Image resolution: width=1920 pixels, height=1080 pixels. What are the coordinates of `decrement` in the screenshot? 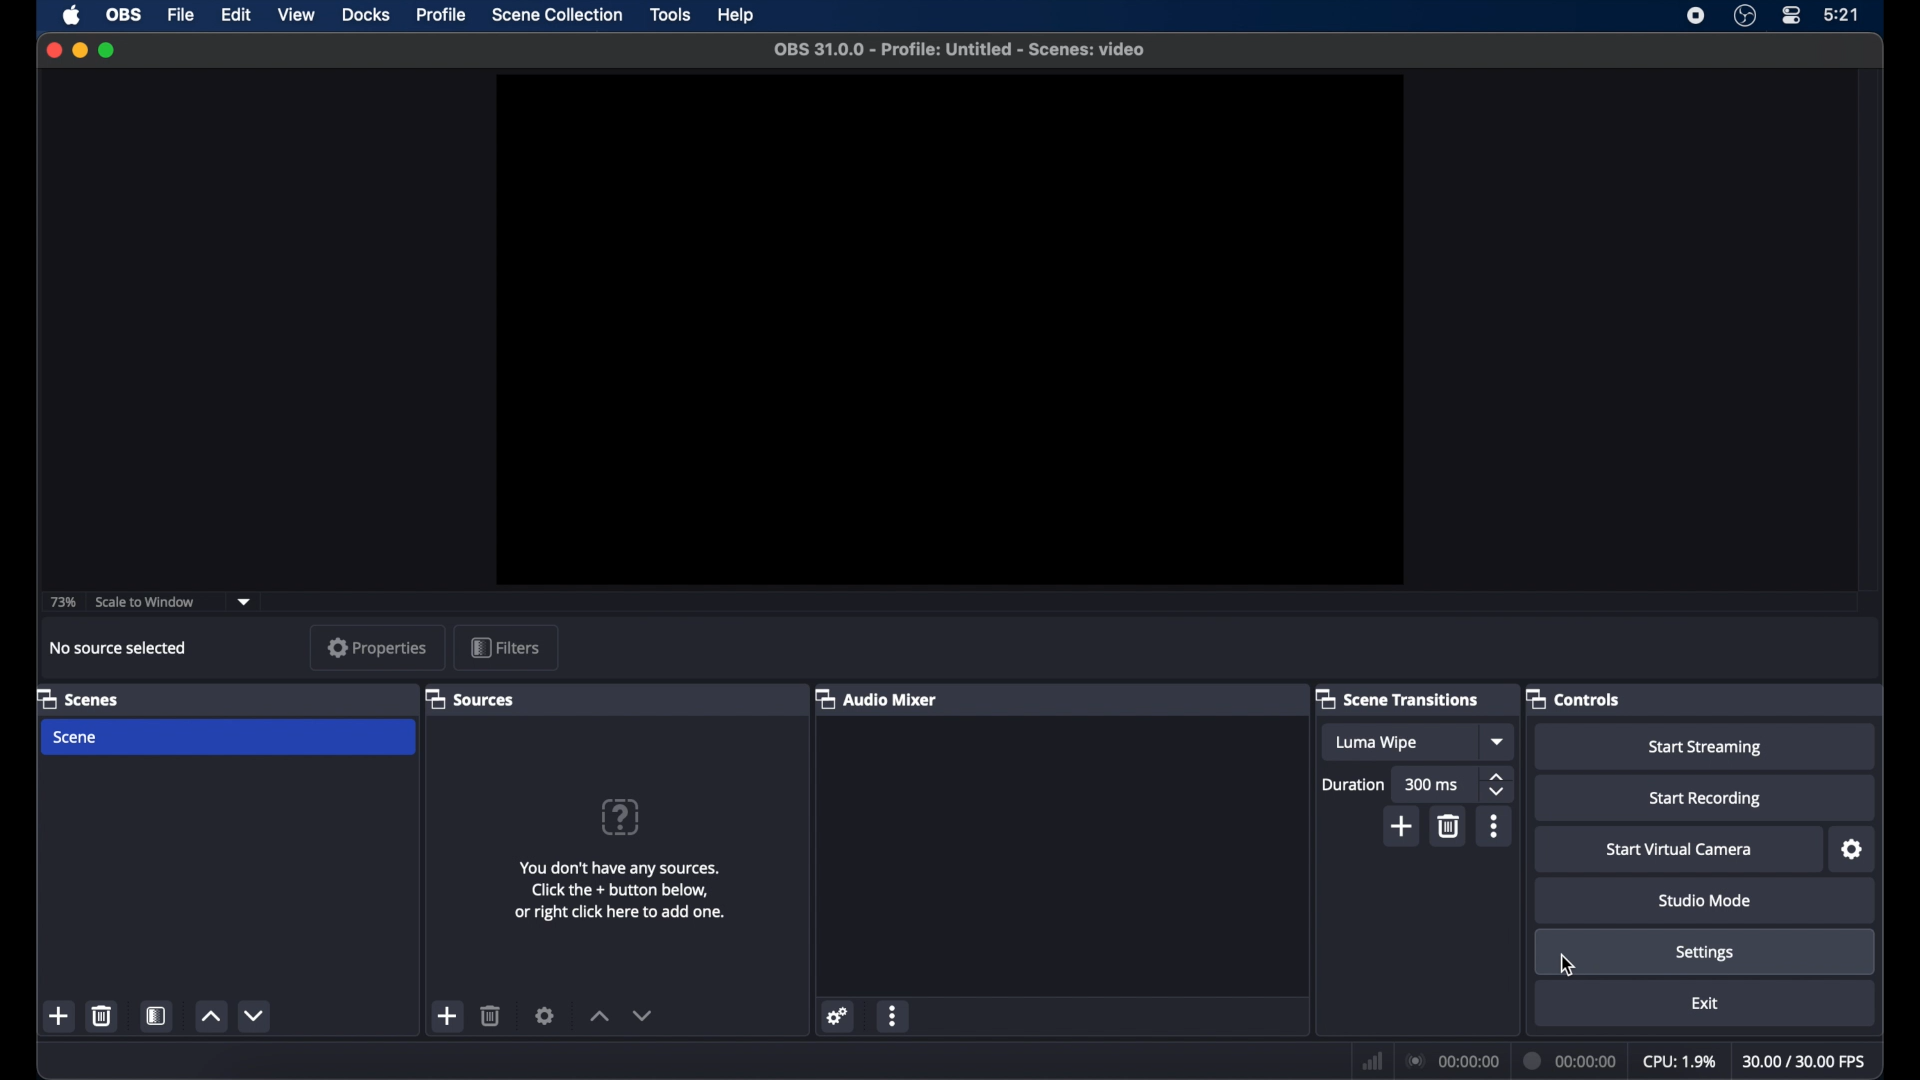 It's located at (257, 1015).